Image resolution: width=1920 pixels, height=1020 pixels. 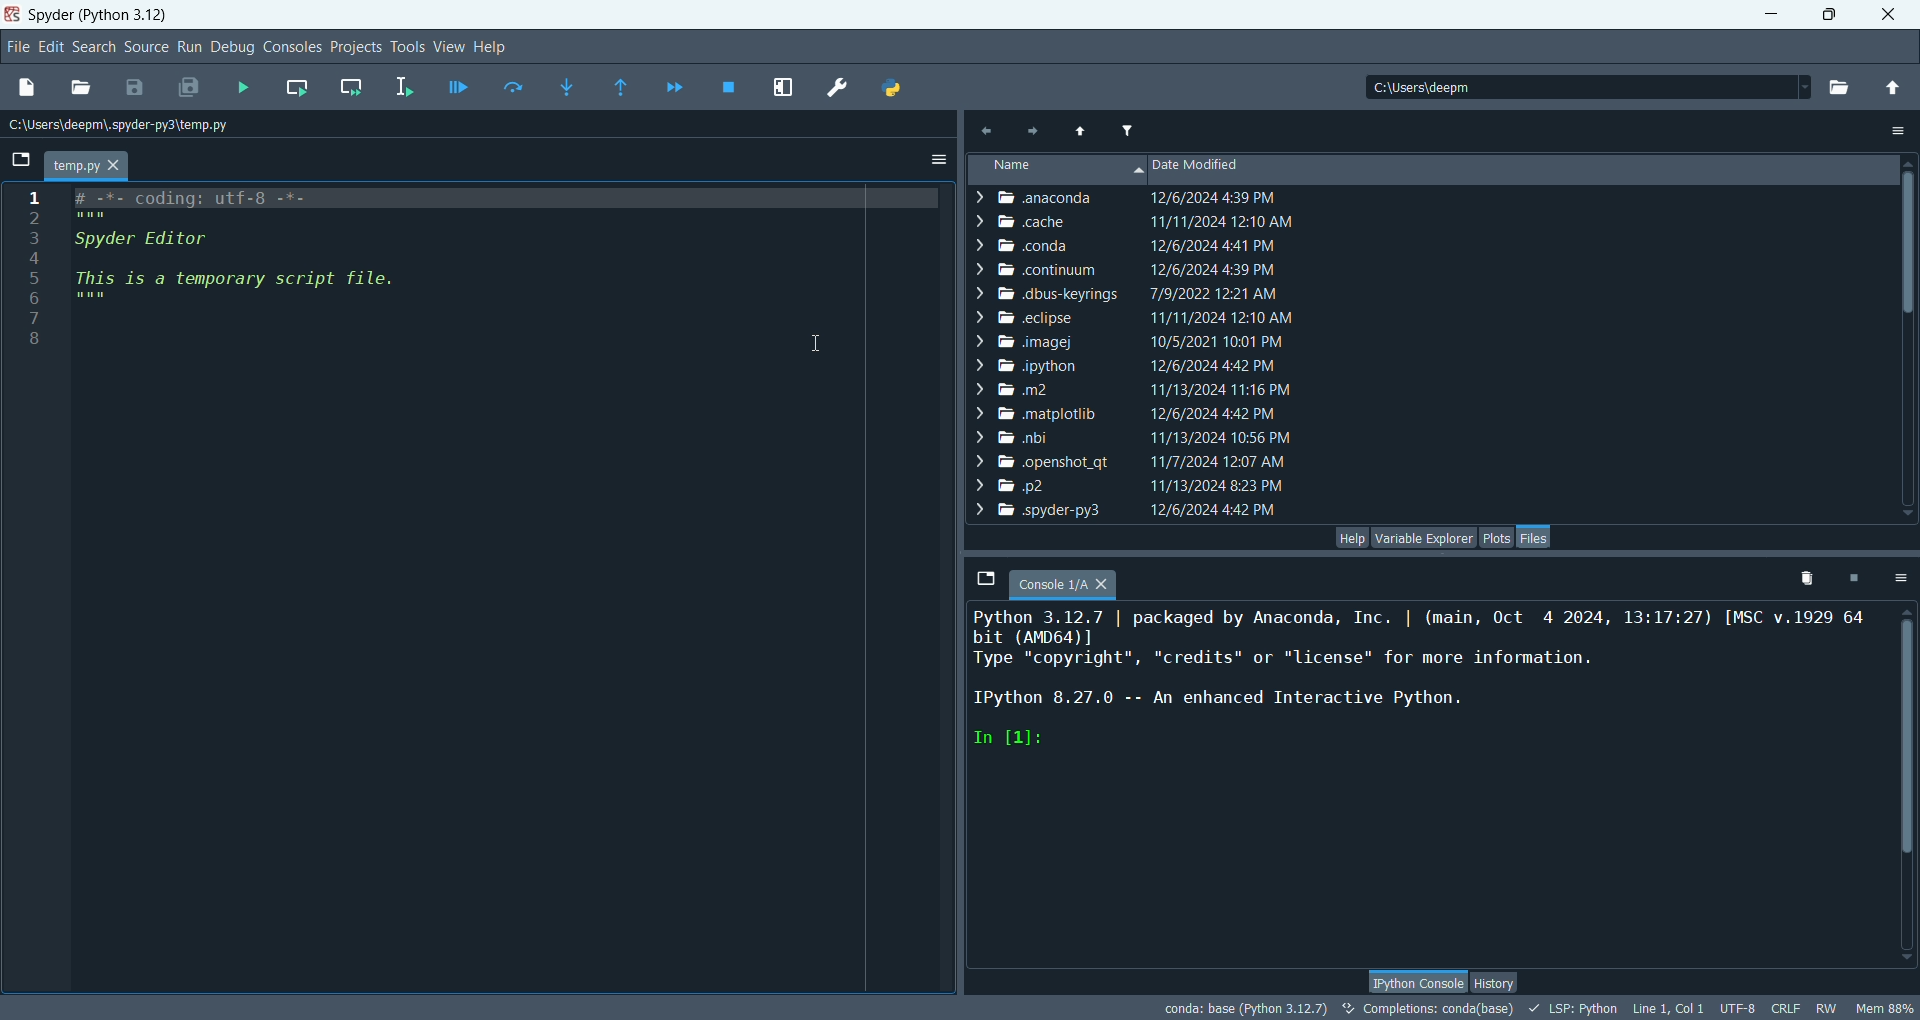 What do you see at coordinates (1082, 128) in the screenshot?
I see `parent` at bounding box center [1082, 128].